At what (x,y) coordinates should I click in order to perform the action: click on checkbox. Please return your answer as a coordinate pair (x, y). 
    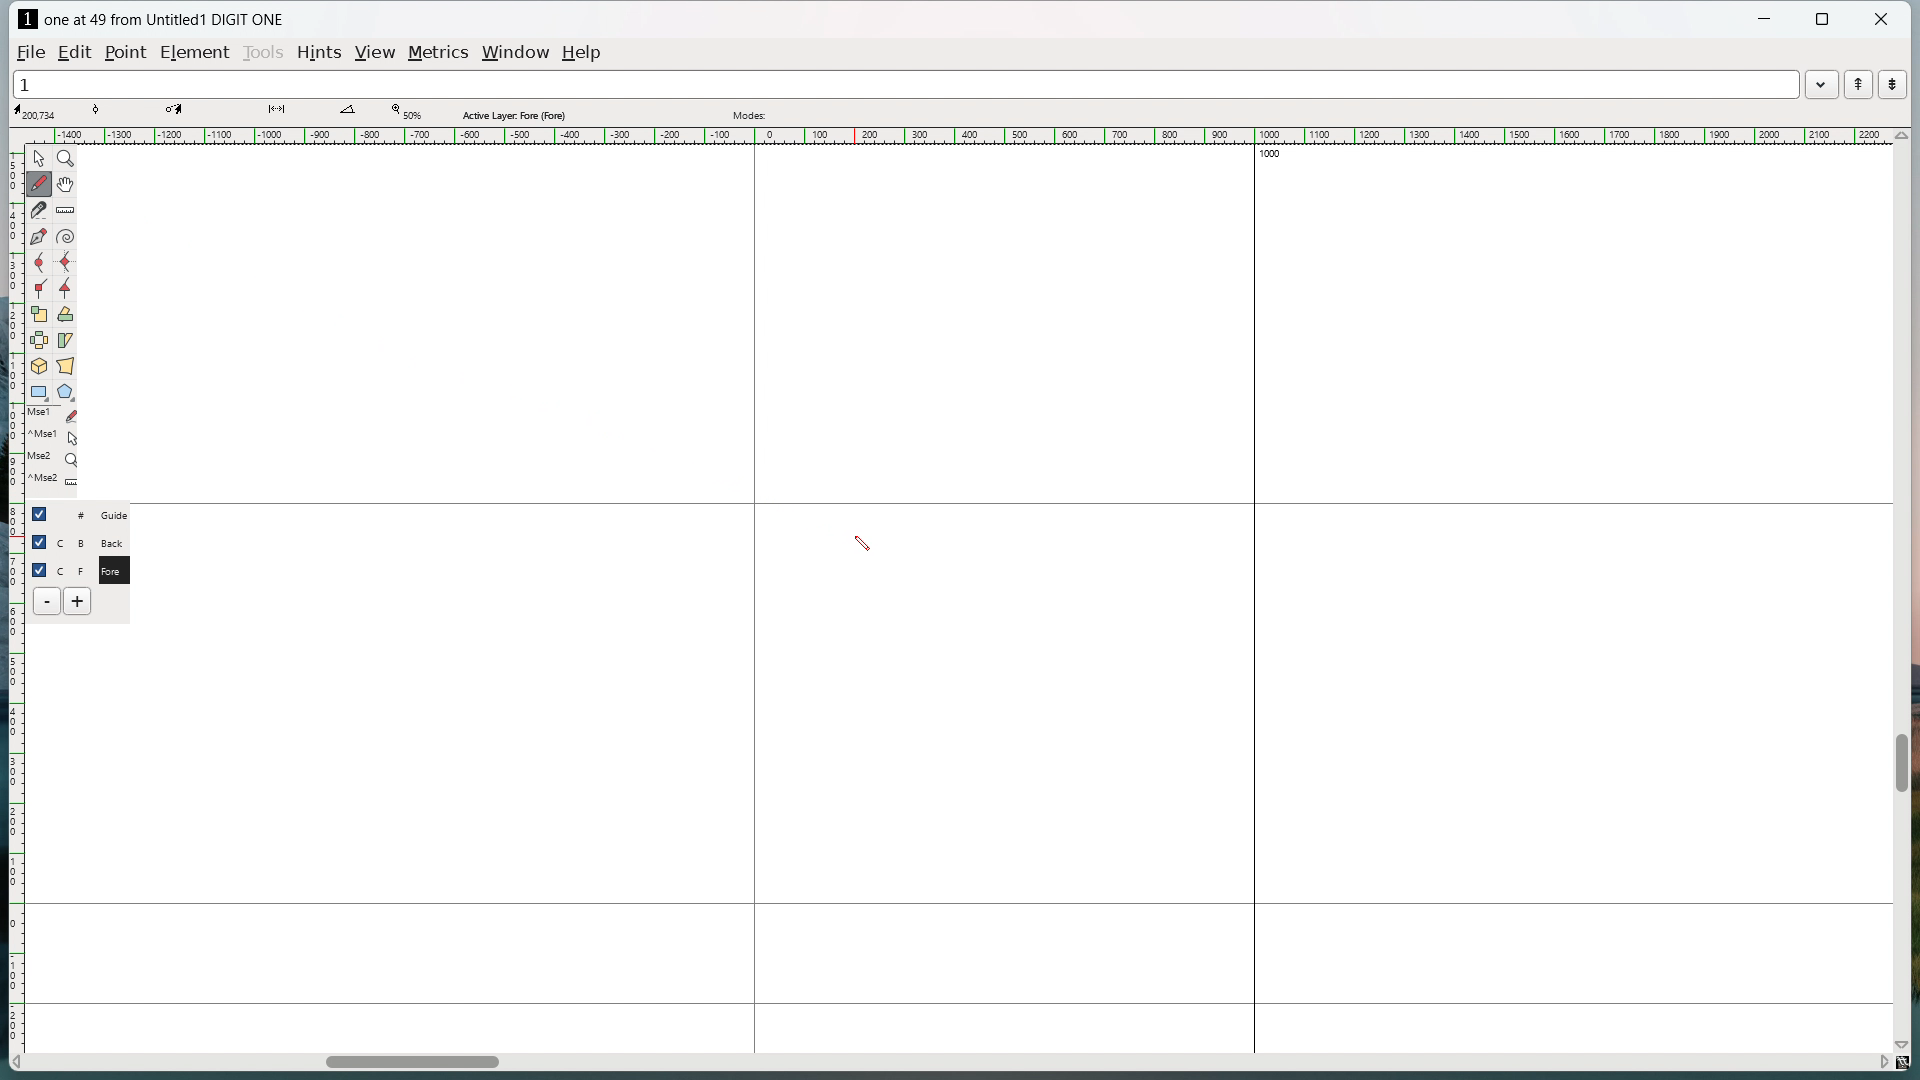
    Looking at the image, I should click on (43, 513).